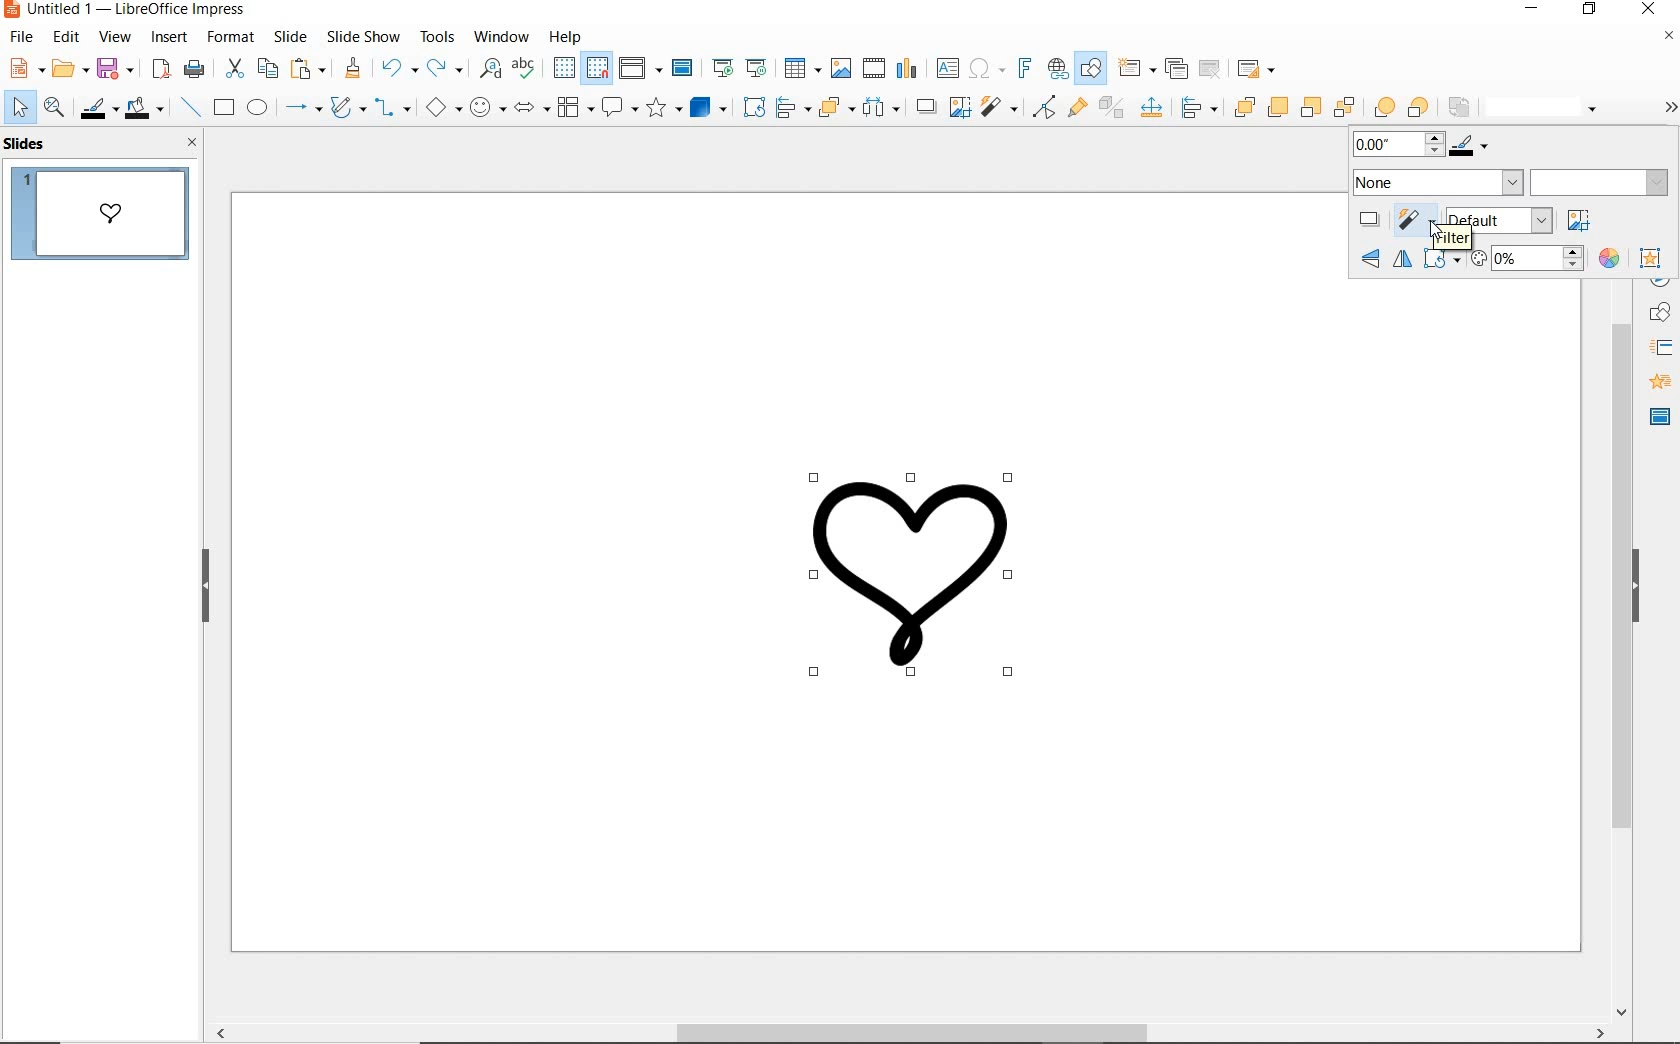 Image resolution: width=1680 pixels, height=1044 pixels. I want to click on curves & polygons, so click(347, 107).